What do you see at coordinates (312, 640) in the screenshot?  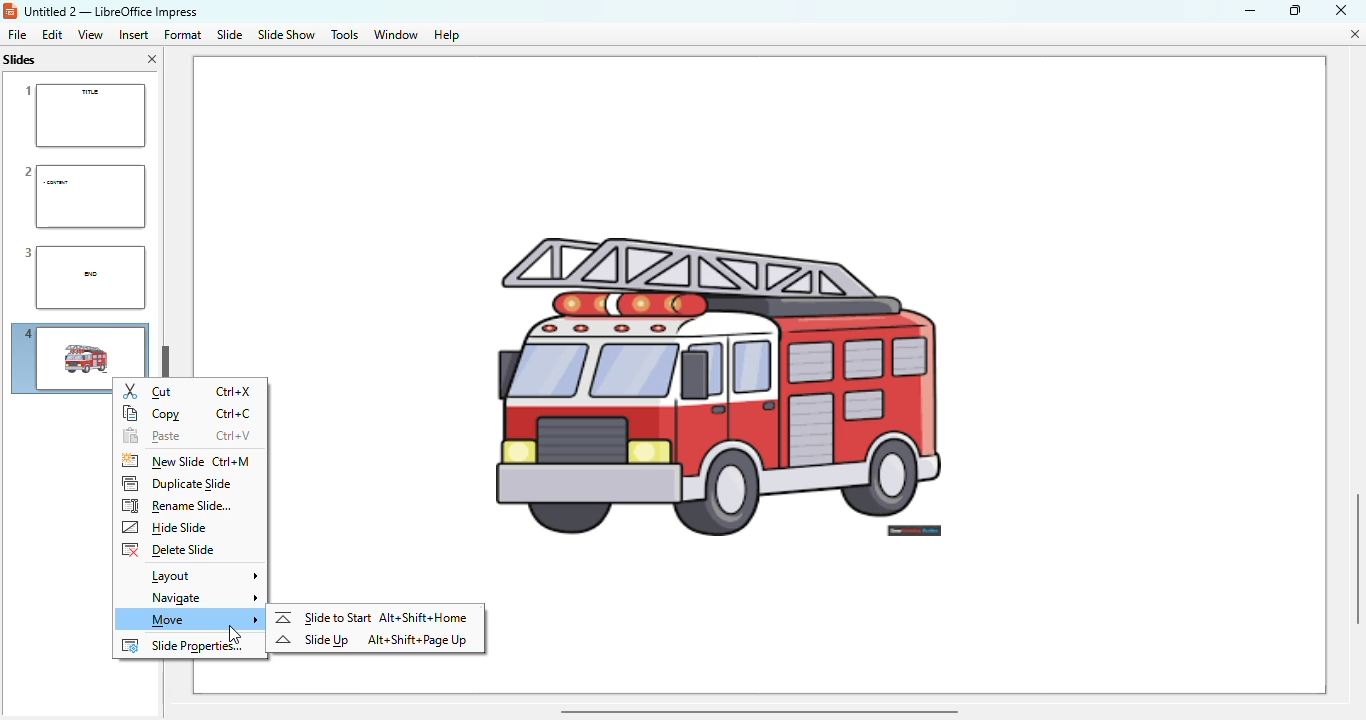 I see `slide up` at bounding box center [312, 640].